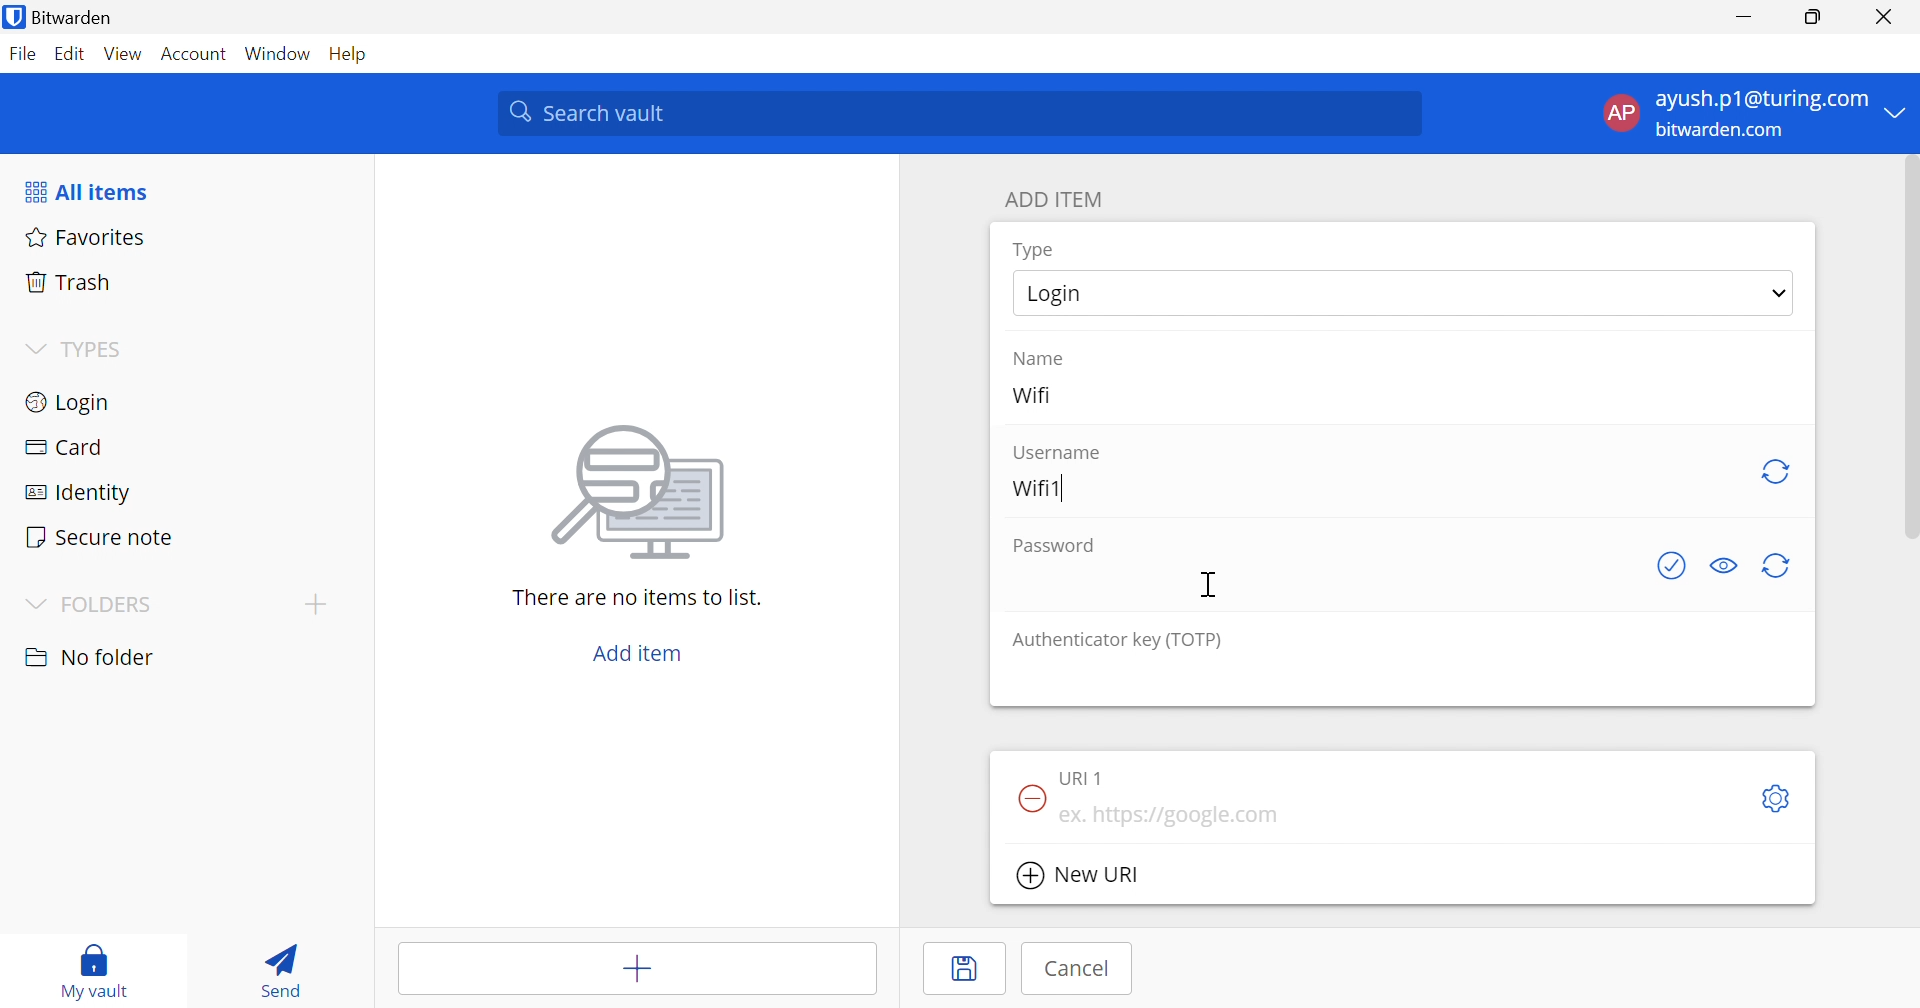 This screenshot has width=1920, height=1008. Describe the element at coordinates (1079, 968) in the screenshot. I see `Cancel` at that location.